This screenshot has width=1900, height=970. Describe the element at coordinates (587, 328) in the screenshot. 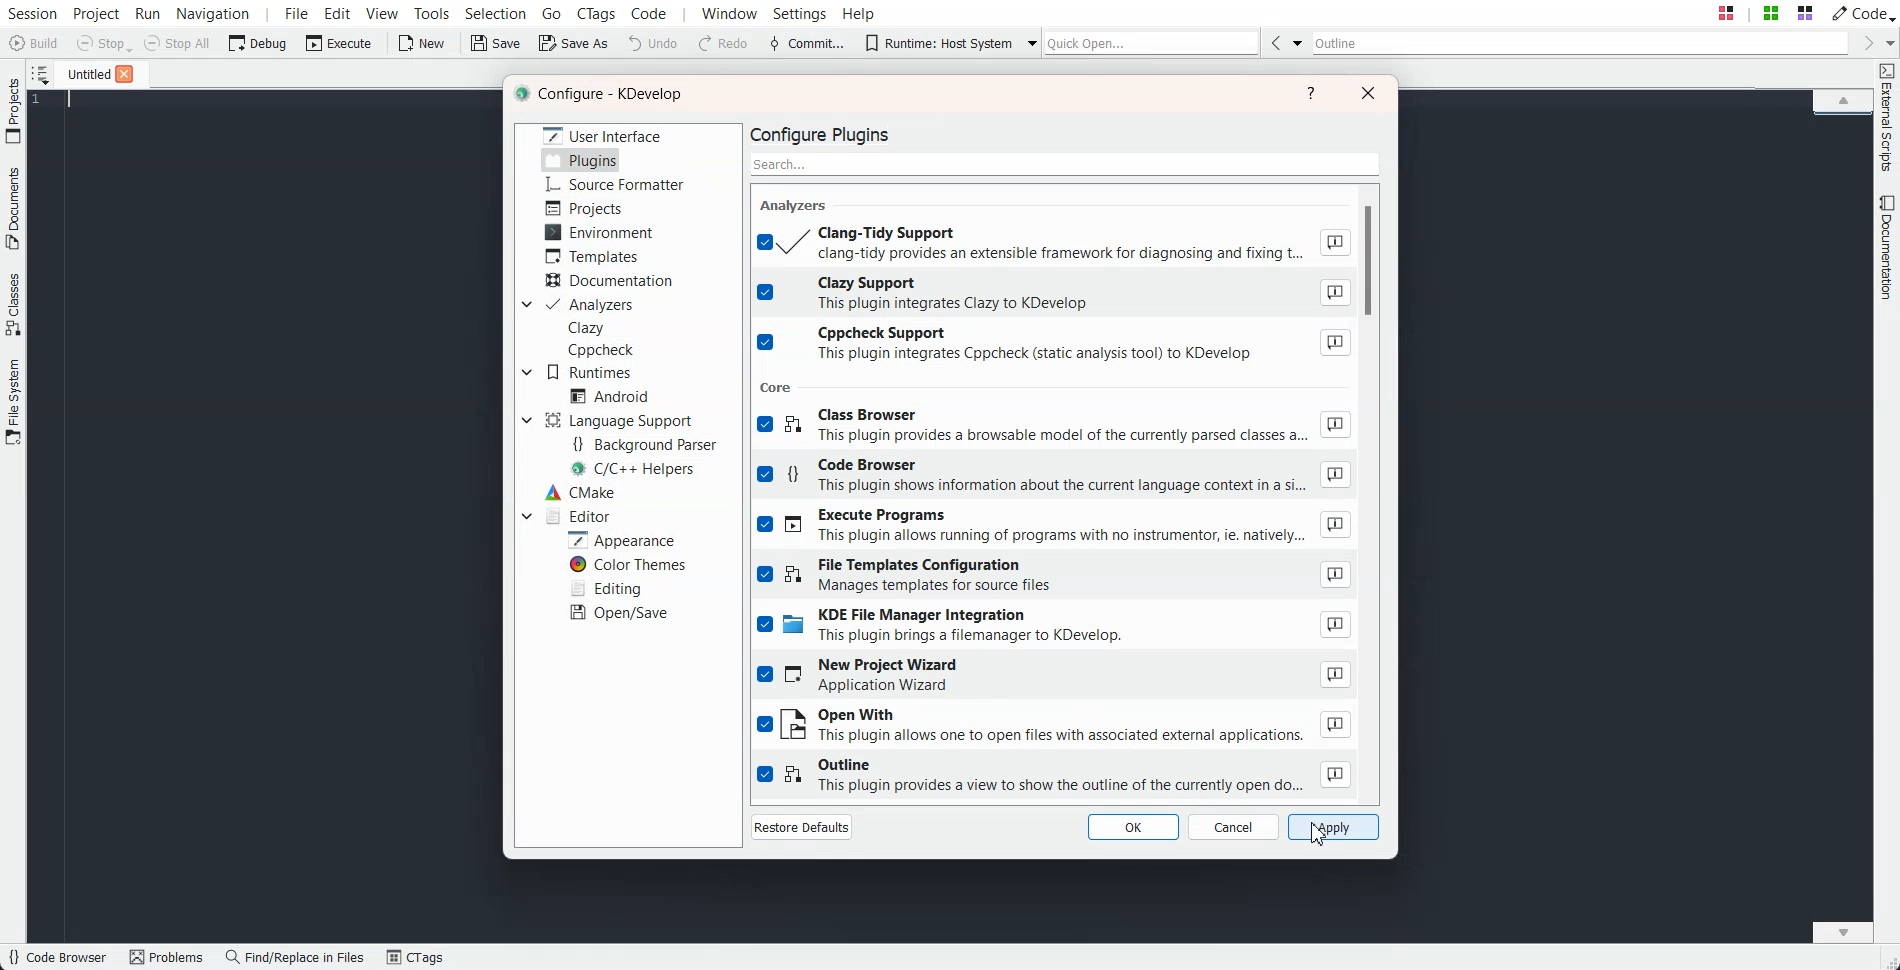

I see `Clazy` at that location.